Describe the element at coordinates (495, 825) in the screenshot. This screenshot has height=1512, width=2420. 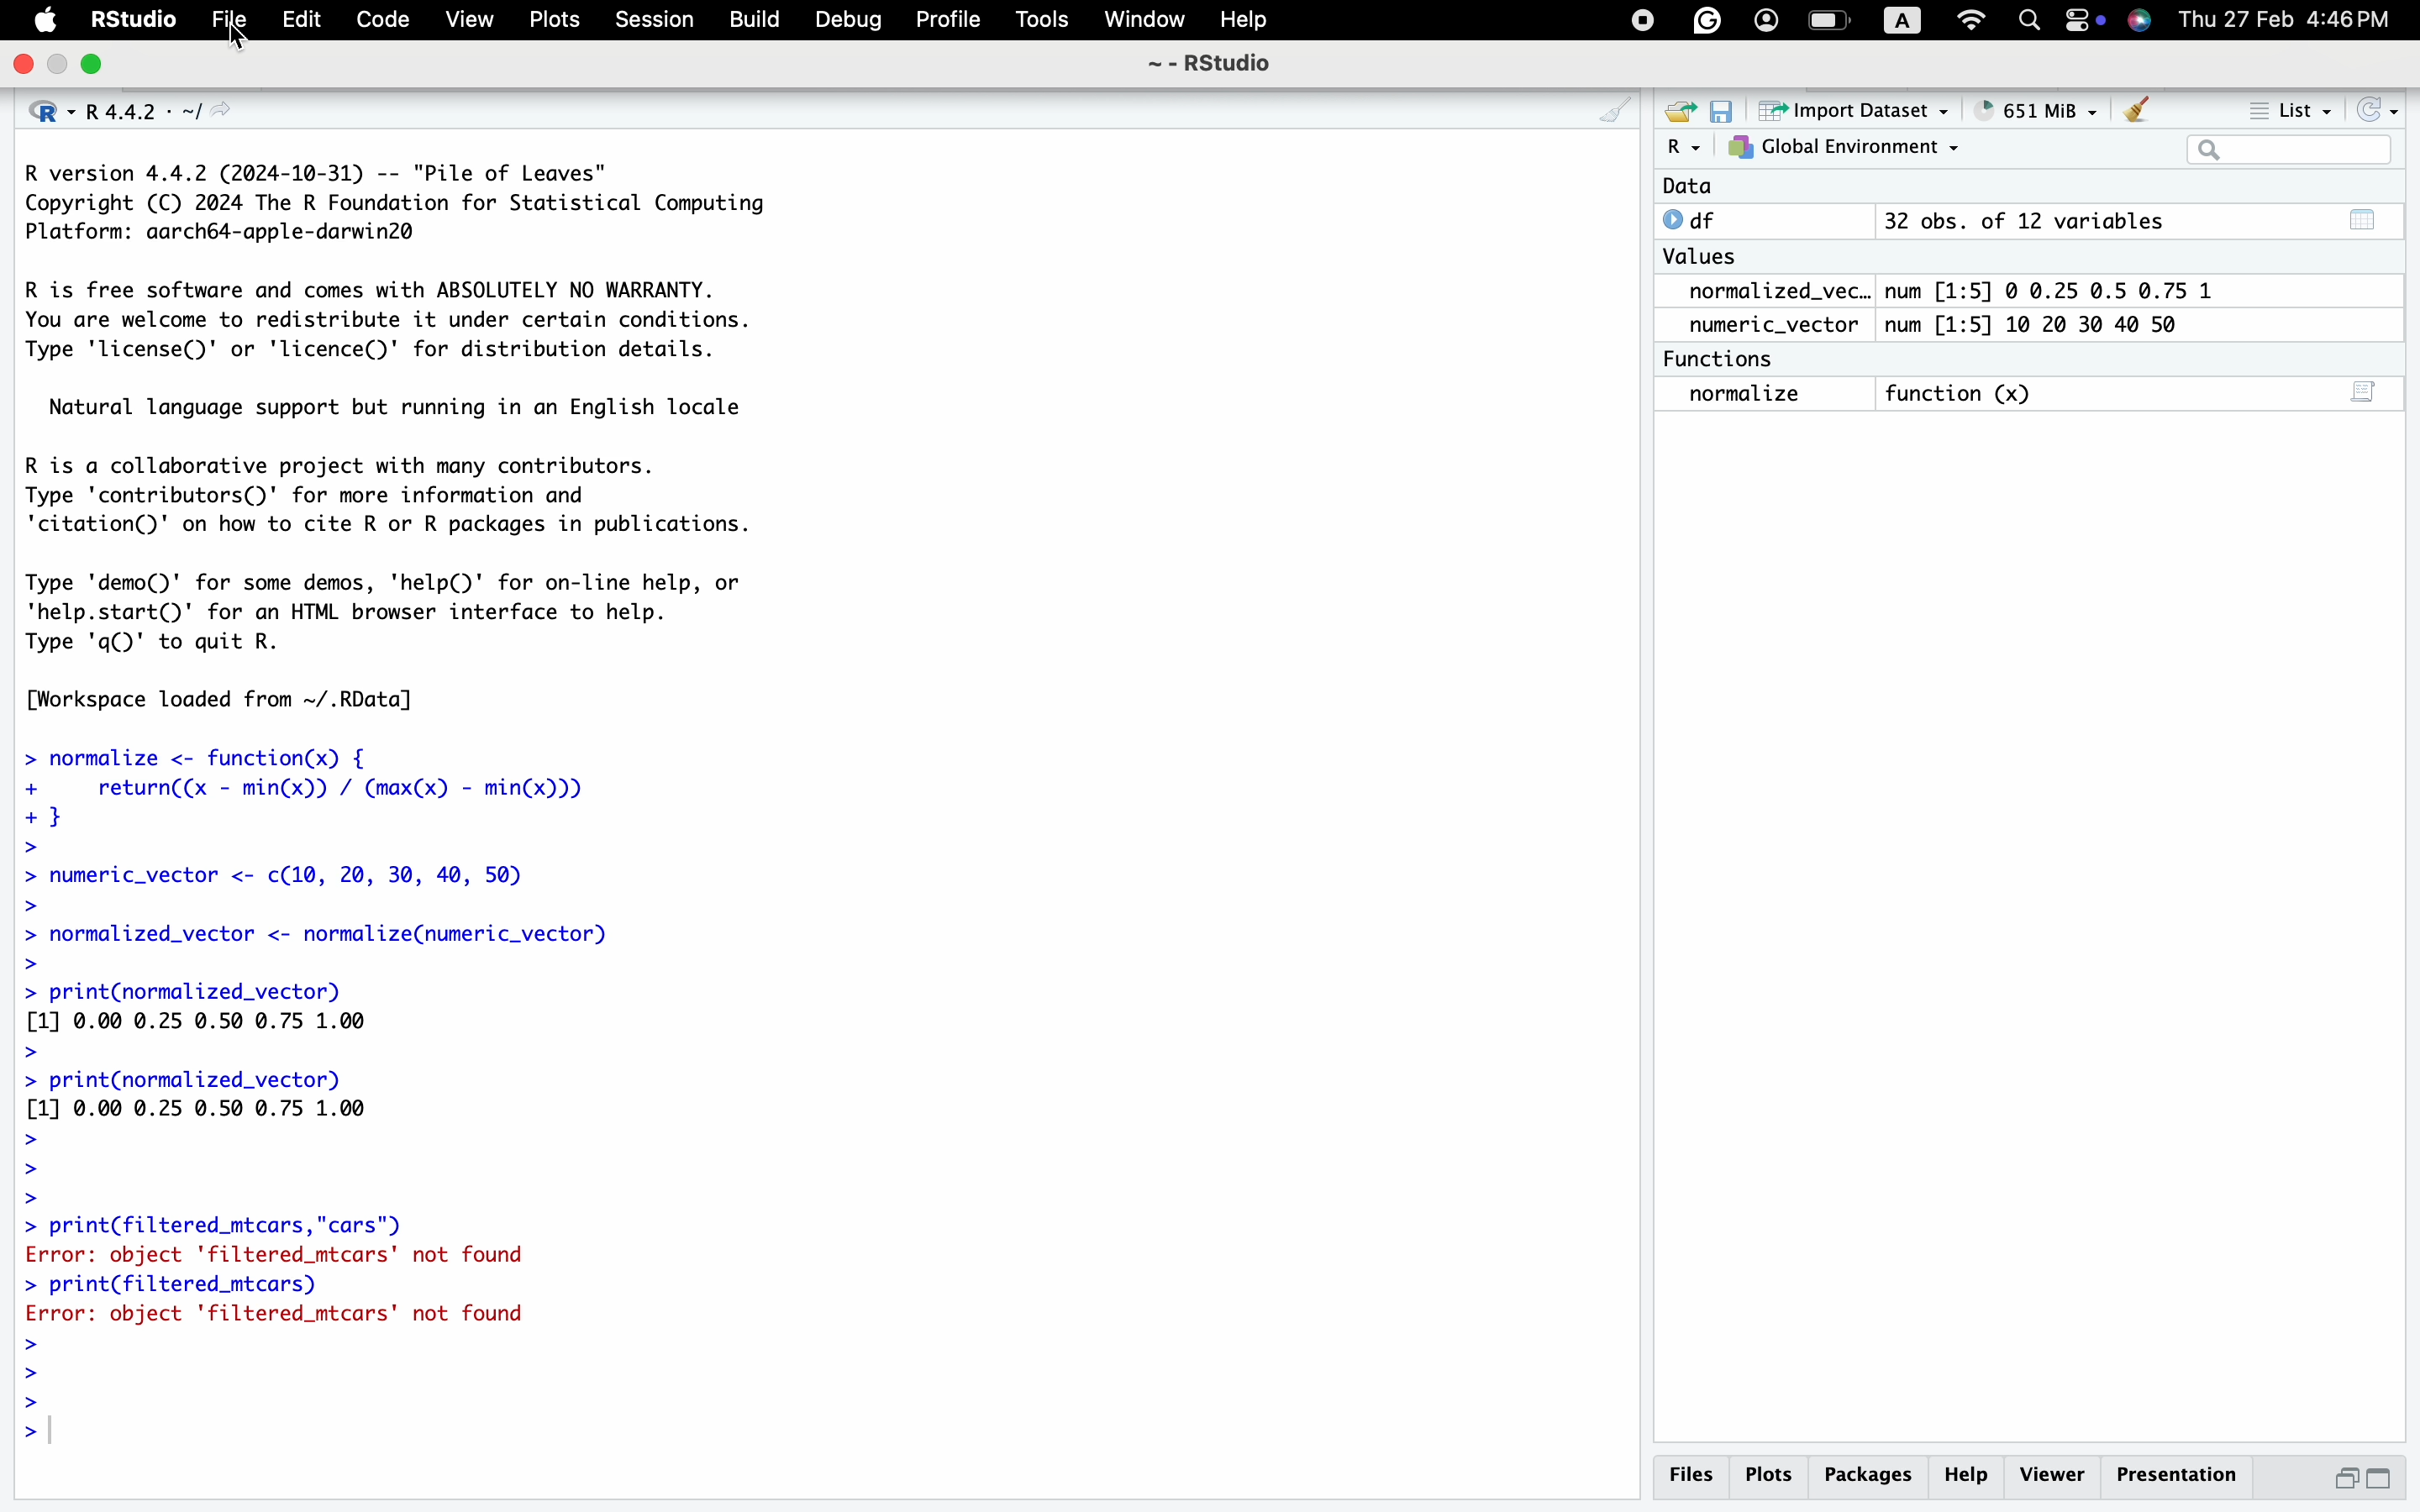
I see `R version 4.4.2 (2024-10-31) -- "Pile of Leaves"Copyright (C) 2024 The R Foundation for Statistical ComputingPlatform: aarch64-apple-darwin2@R is free software and comes with ABSOLUTELY NO WARRANTY.You are welcome to redistribute it under certain conditions.Type 'license()' or 'licence()' for distribution details.Natural language support but running in an English localeR is a collaborative project with many contributors.Type 'contributors()' for more information and'citation()' on how to cite R or R packages in publications.Type 'demo()' for some demos, 'help()' for on-line help, or'help.start()' for an HTML browser interface to help.Type 'q()' to quit R.[Workspace loaded from ~/.RData]> normalize <- function(x) {+ return((x - min(x)) / (max(x) - min(x)))+}>> numeric_vector <- c(10, 20, 30, 40, 50)>> normalized_vector <- normalize(numeric_vector)>> print(normalized_vector)[1] 0.00 ©.25 0.50 0.75 1.00>> print(normalized_vector)[1] 0.00 ©.25 0.50 0.75 1.00>>>> print(filtered_mtcars,"cars")Error: object 'filtered_mtcars' not found> print(filtered_mtcars)Error: object 'filtered_mtcars' not found>>>>` at that location.